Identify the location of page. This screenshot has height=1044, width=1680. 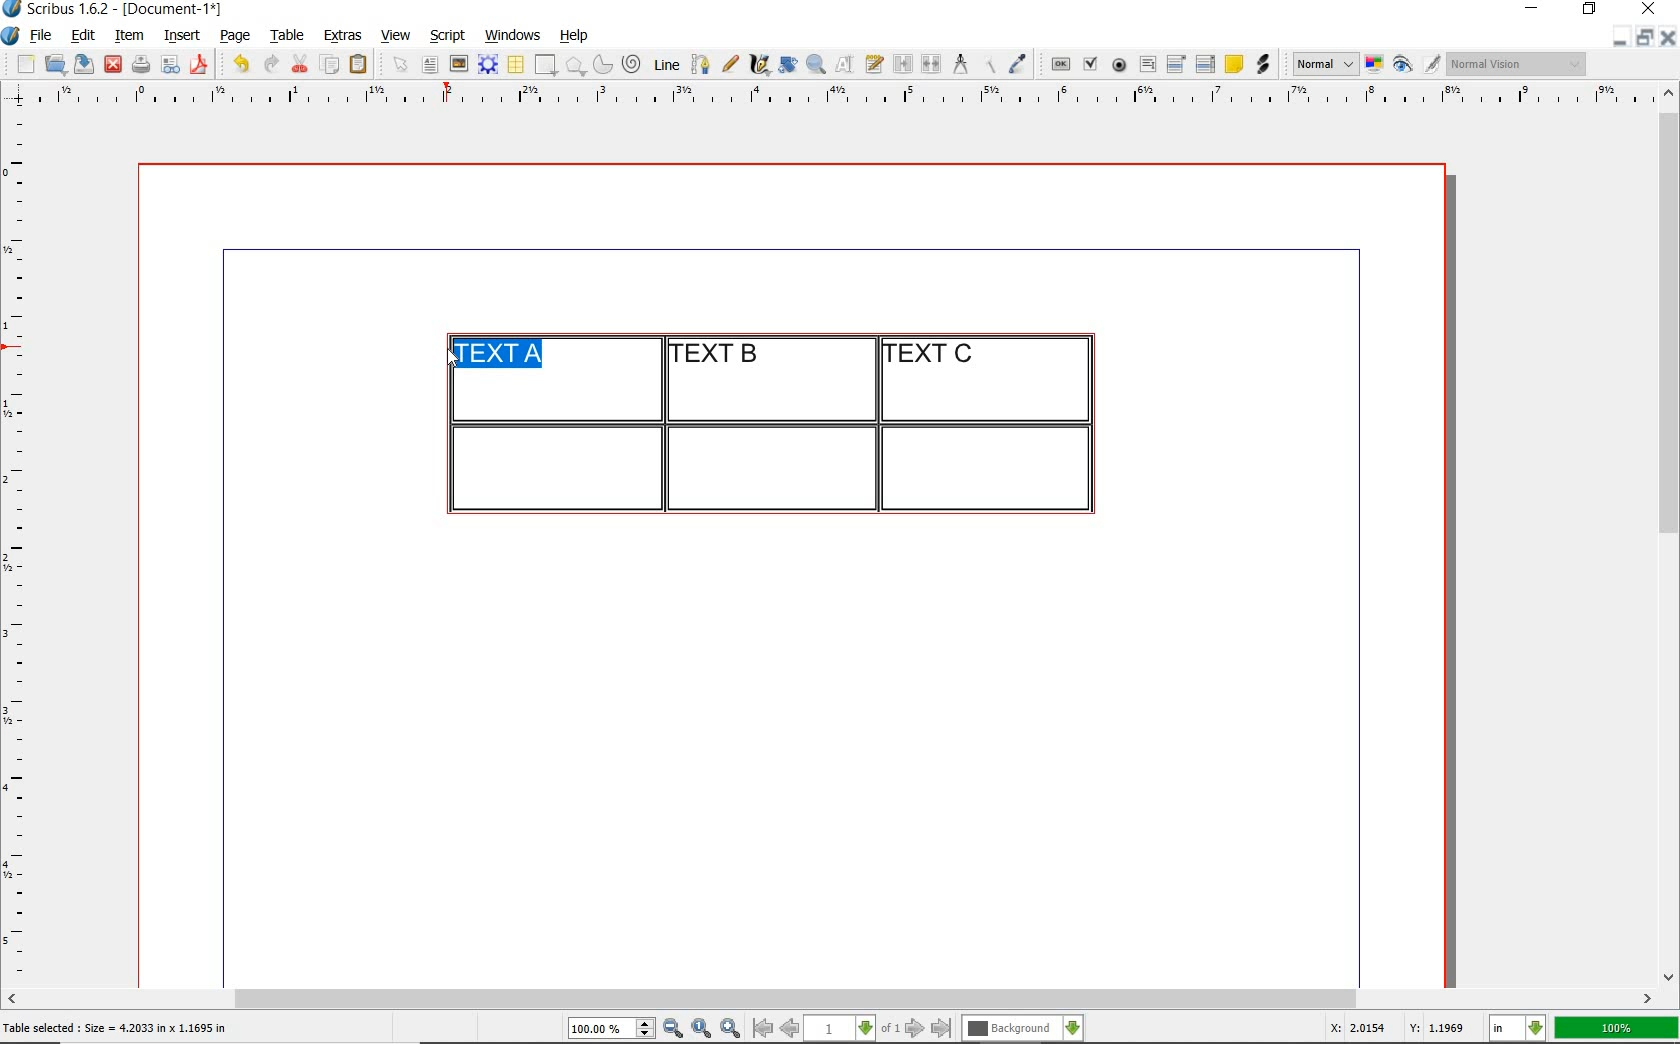
(235, 35).